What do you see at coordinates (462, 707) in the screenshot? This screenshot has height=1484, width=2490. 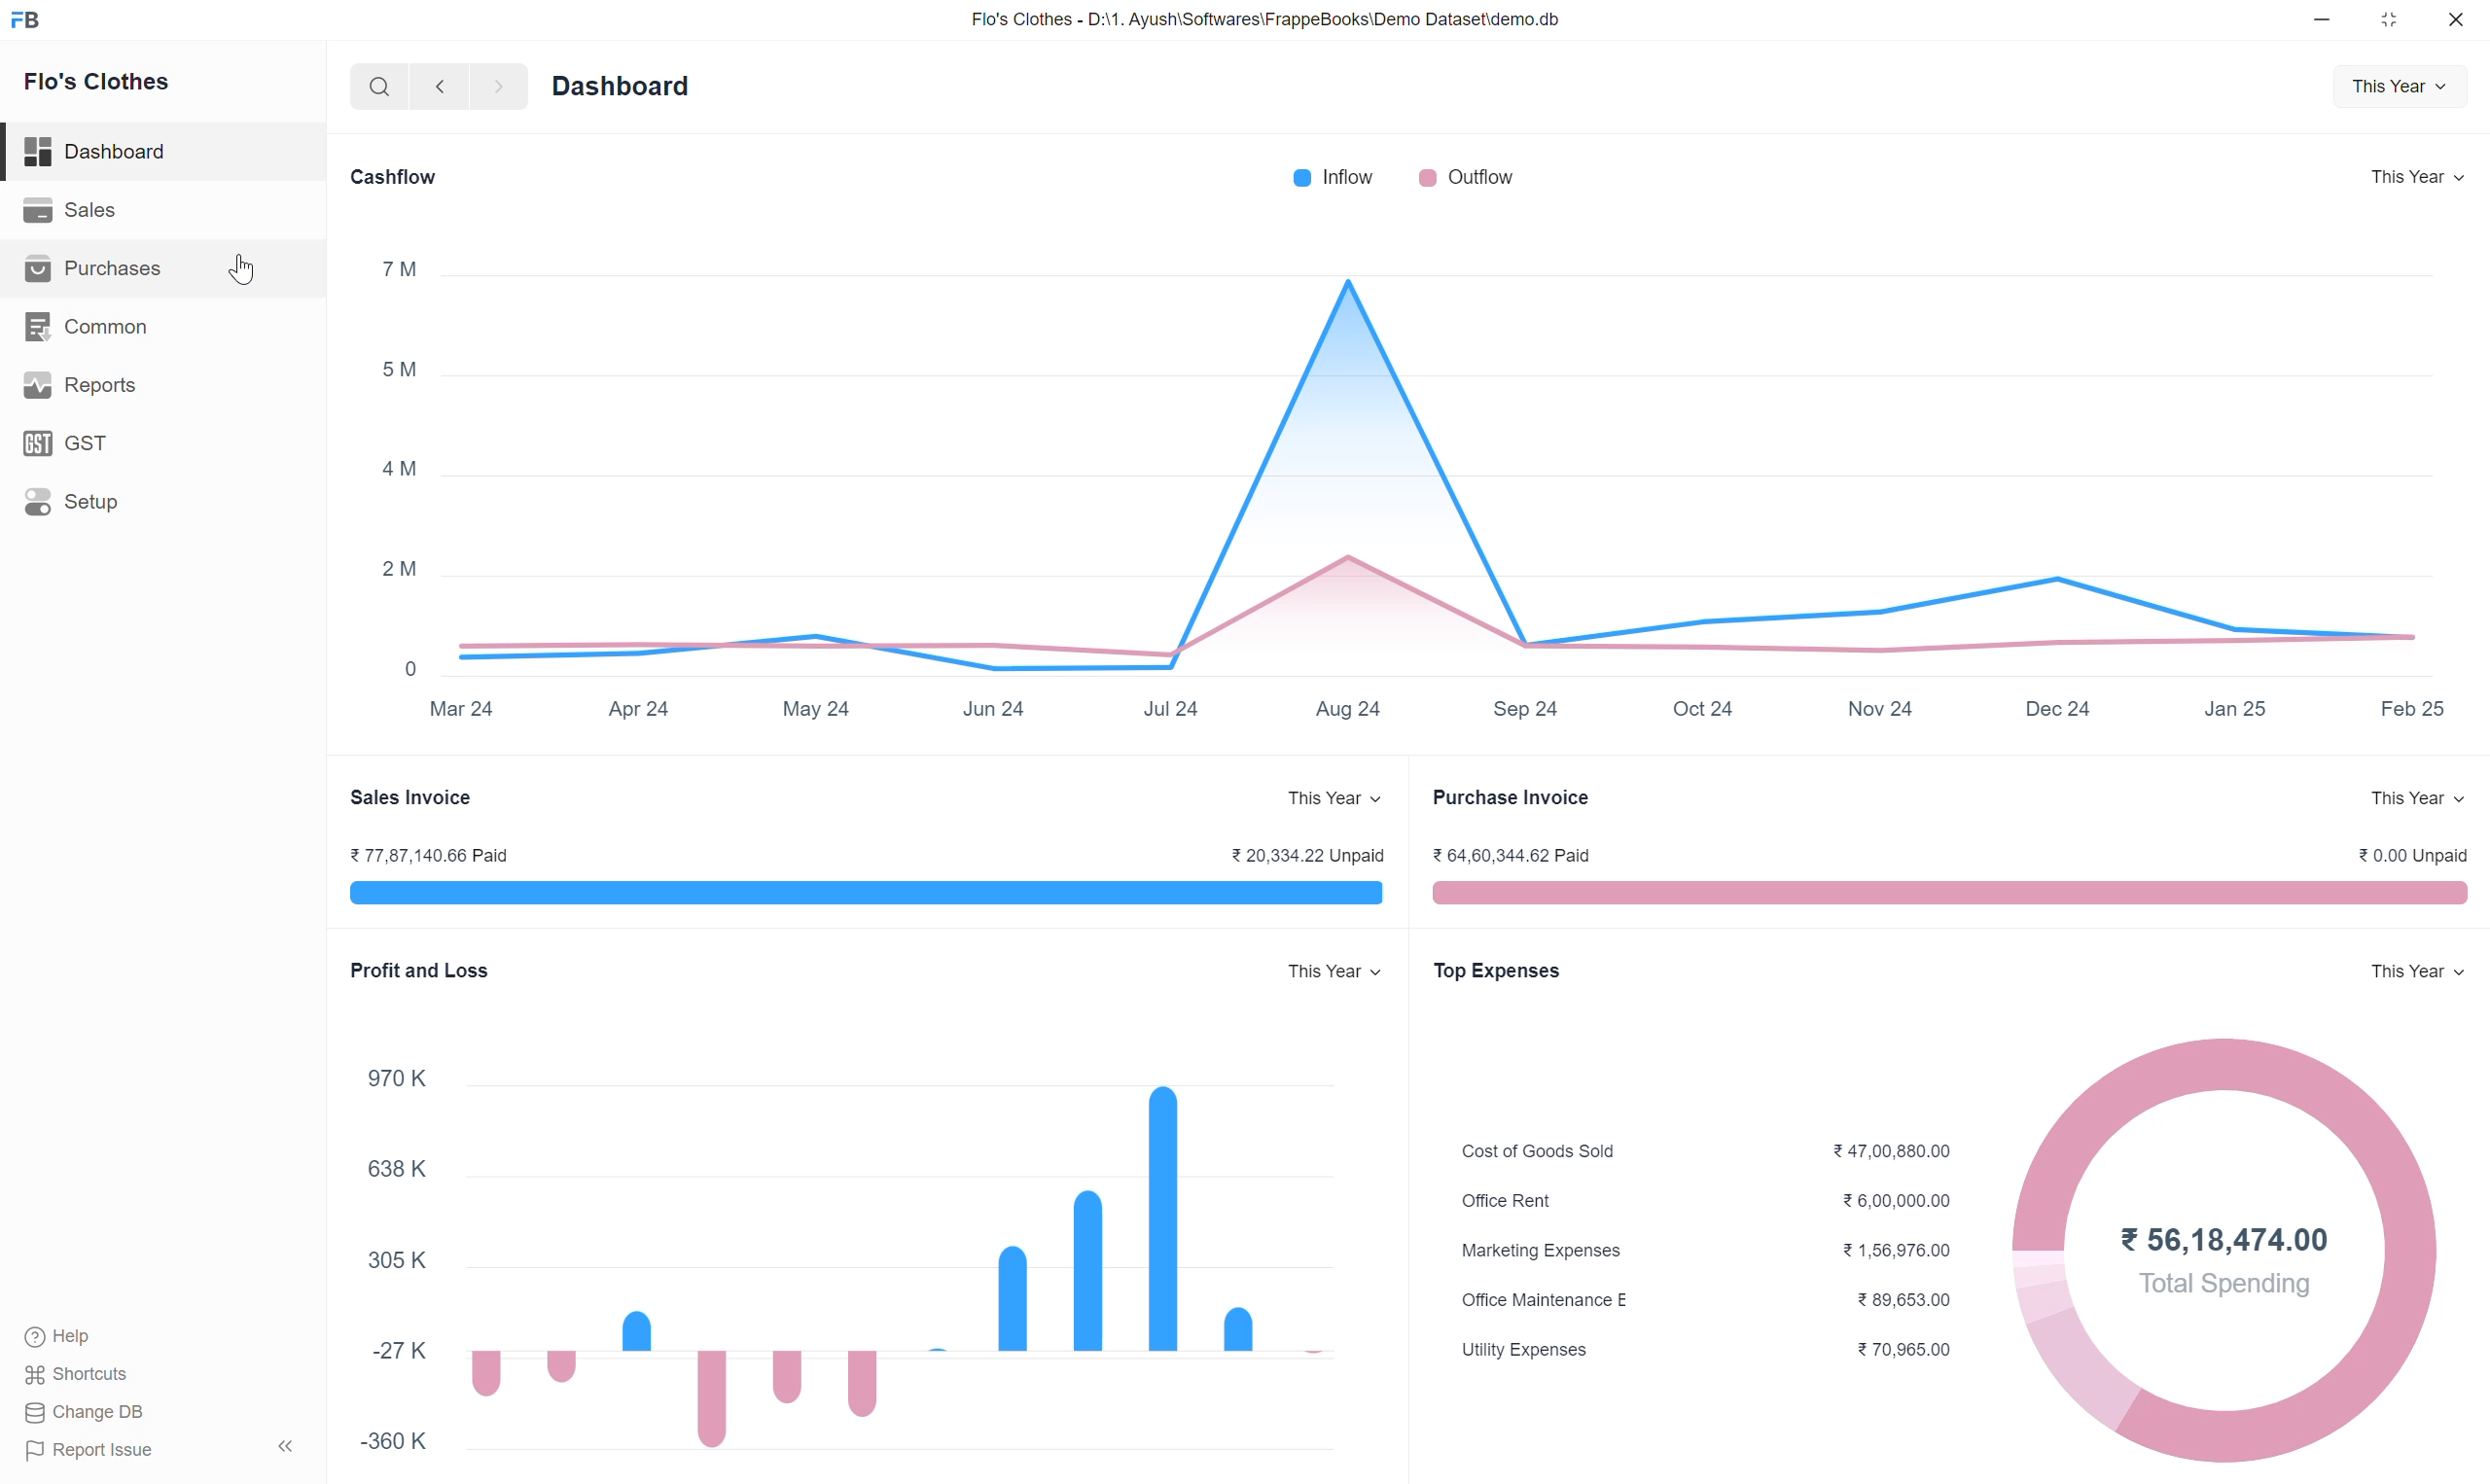 I see `Mar 24` at bounding box center [462, 707].